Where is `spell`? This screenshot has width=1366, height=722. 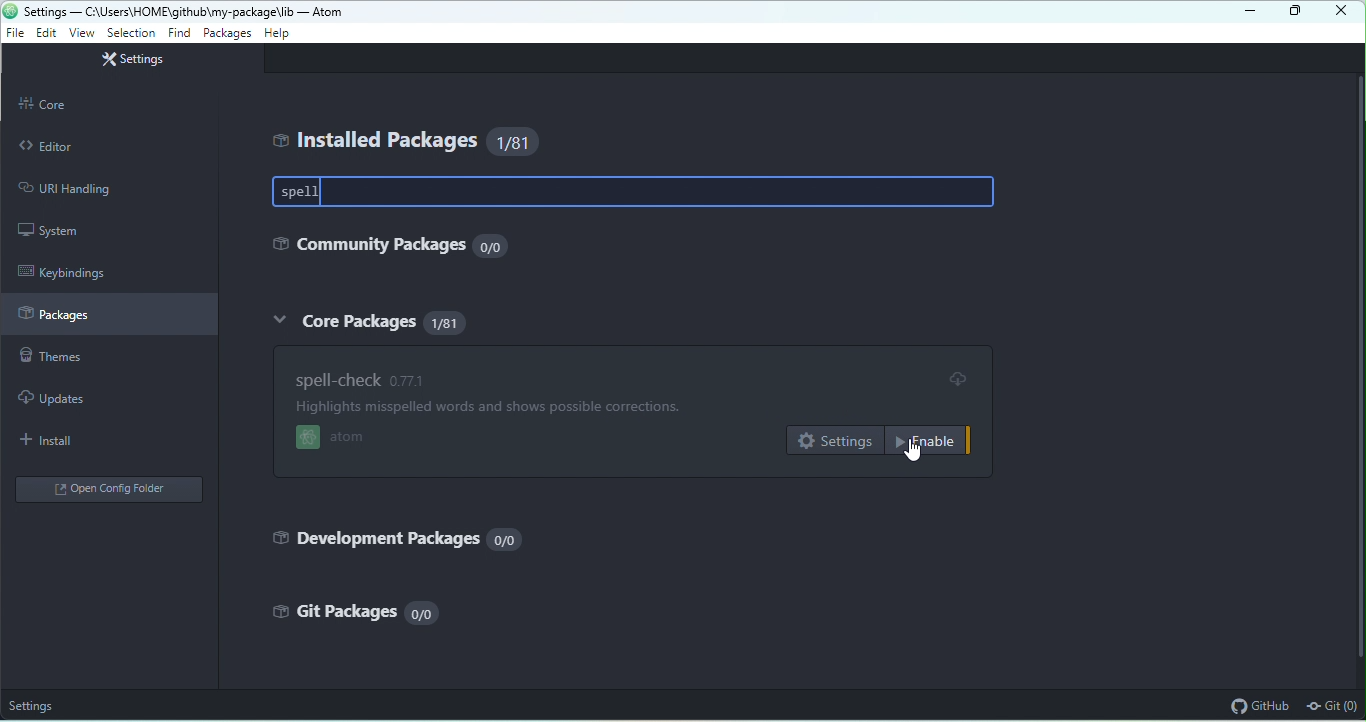 spell is located at coordinates (634, 190).